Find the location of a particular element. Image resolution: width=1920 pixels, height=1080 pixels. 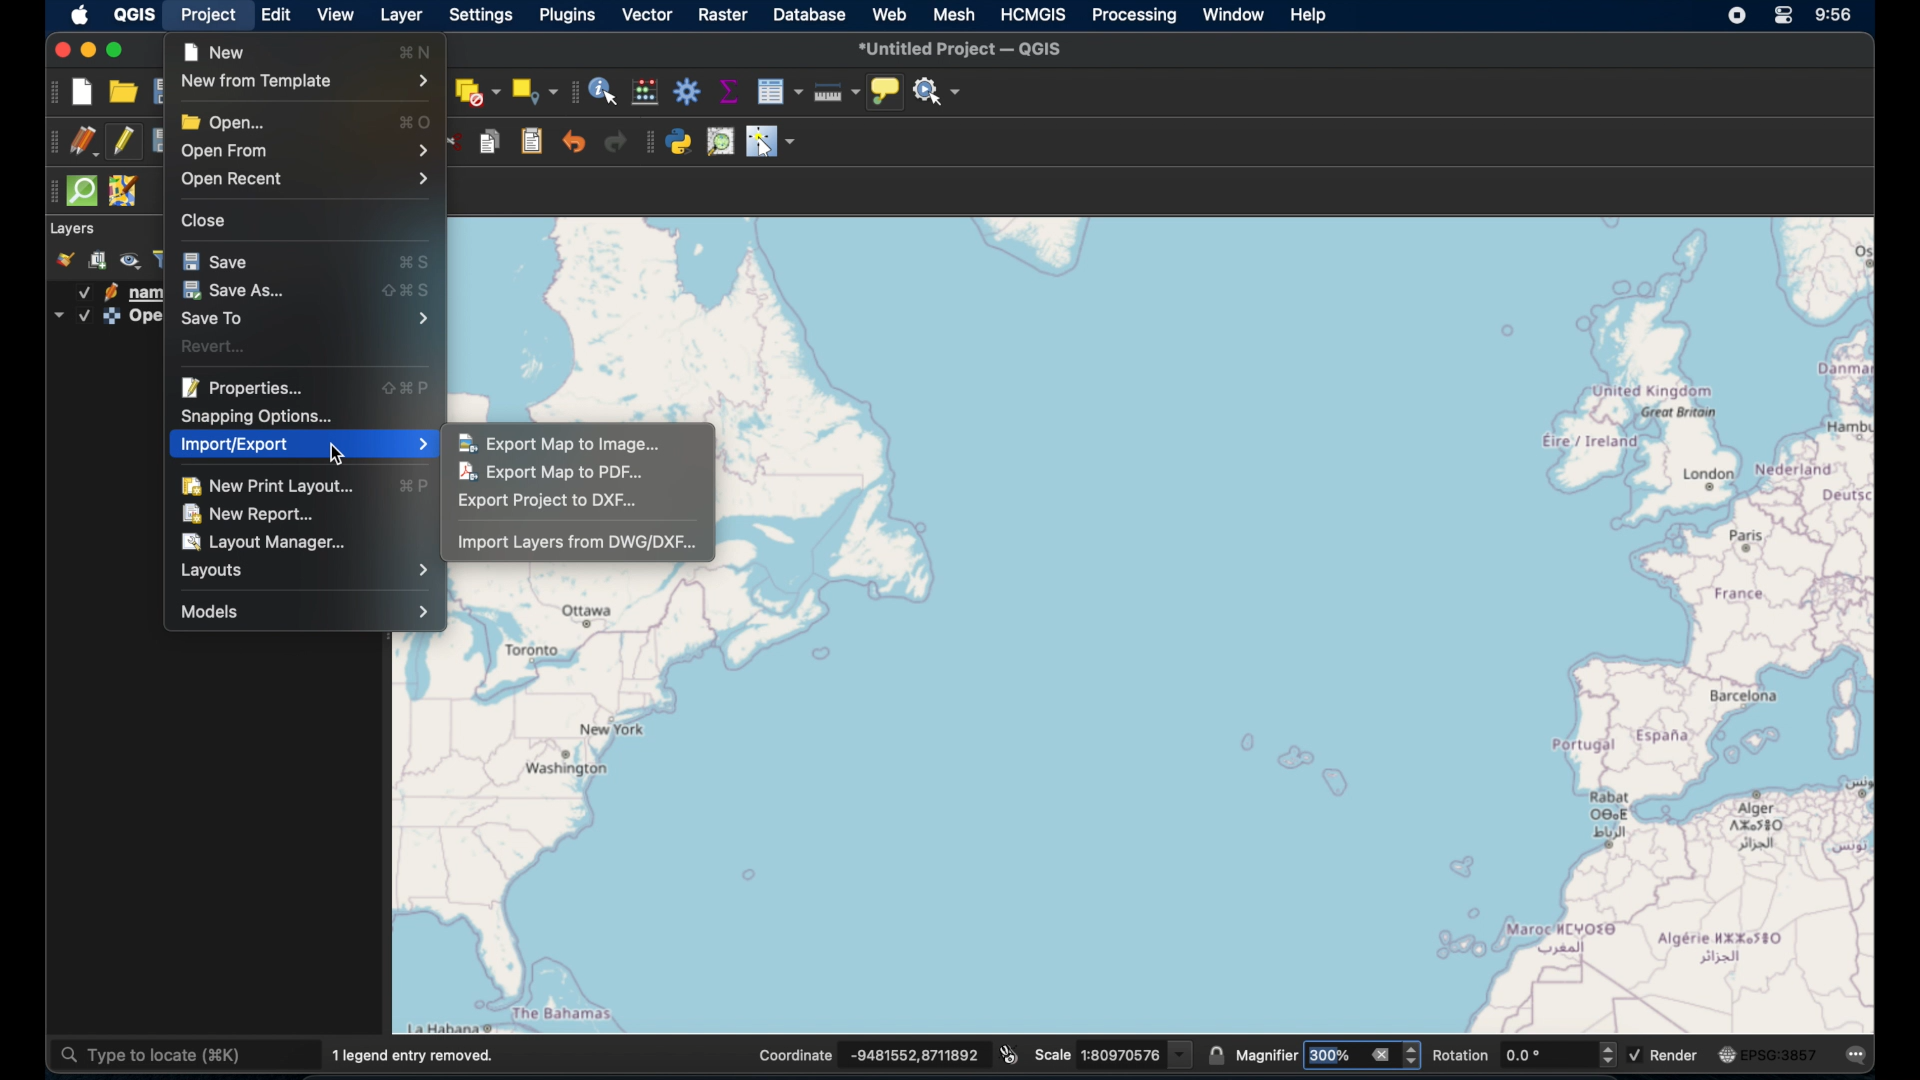

current edits is located at coordinates (84, 142).